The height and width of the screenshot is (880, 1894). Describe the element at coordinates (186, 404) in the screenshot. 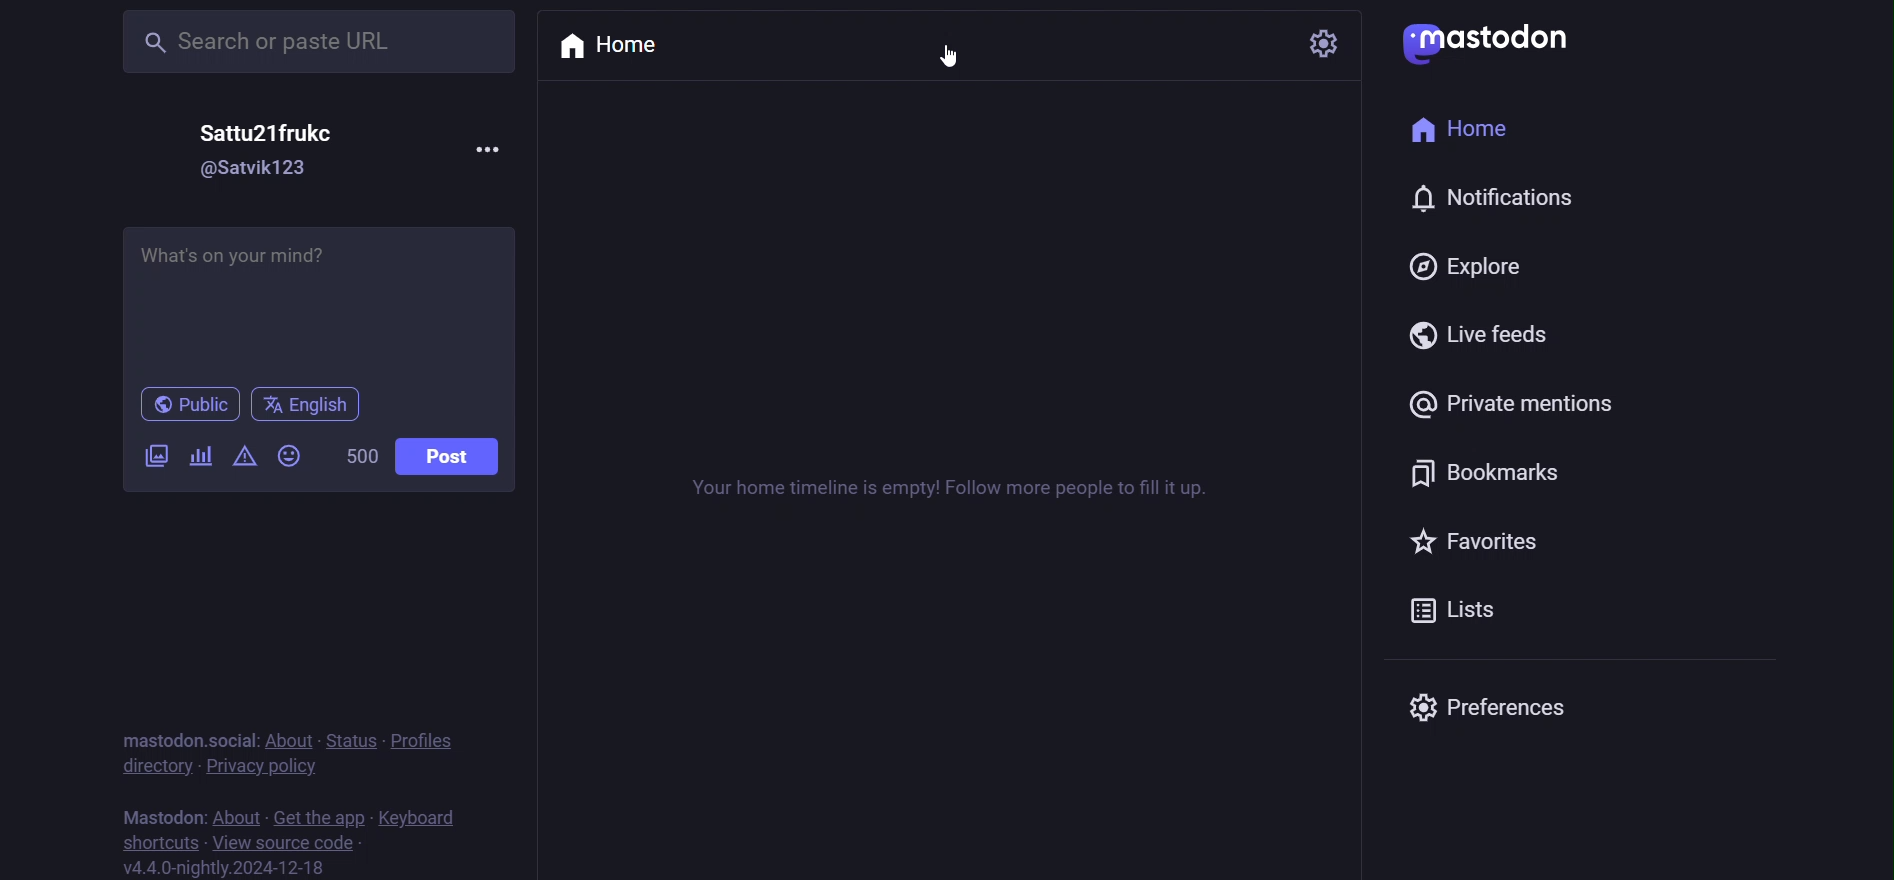

I see `public` at that location.